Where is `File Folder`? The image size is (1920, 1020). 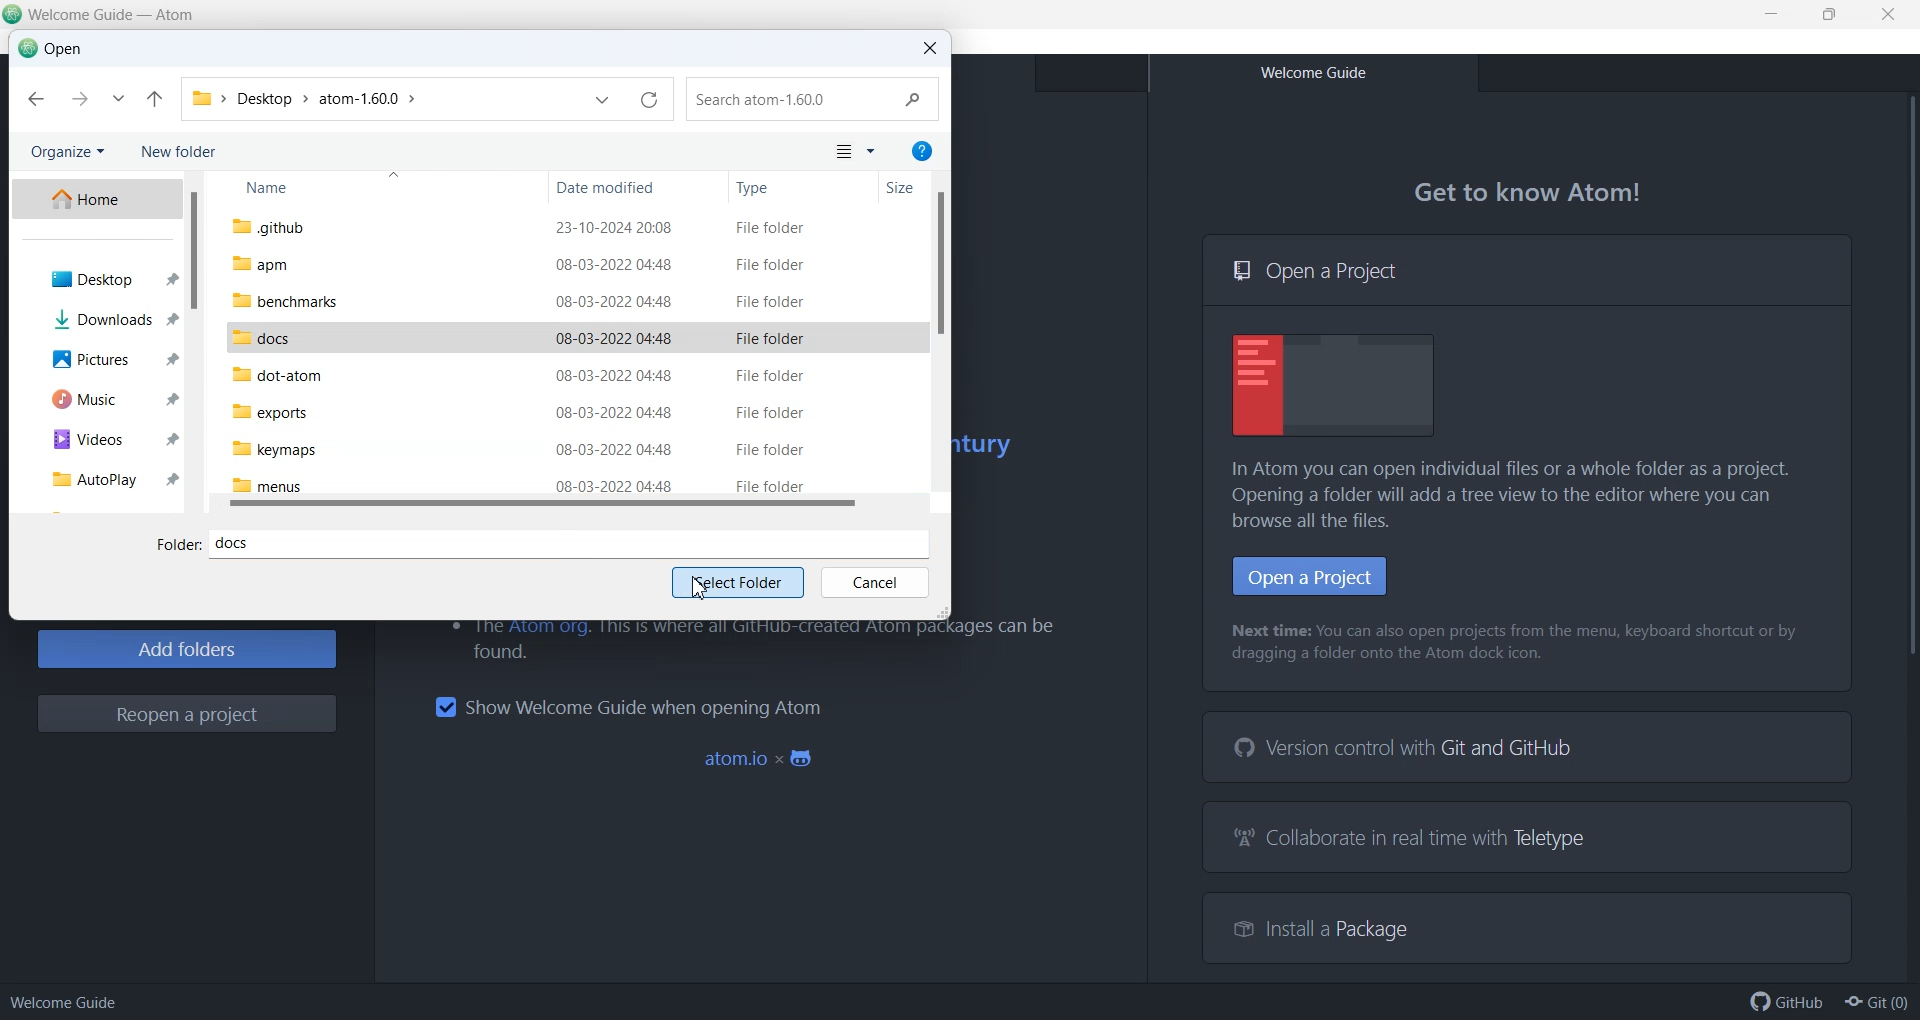 File Folder is located at coordinates (769, 485).